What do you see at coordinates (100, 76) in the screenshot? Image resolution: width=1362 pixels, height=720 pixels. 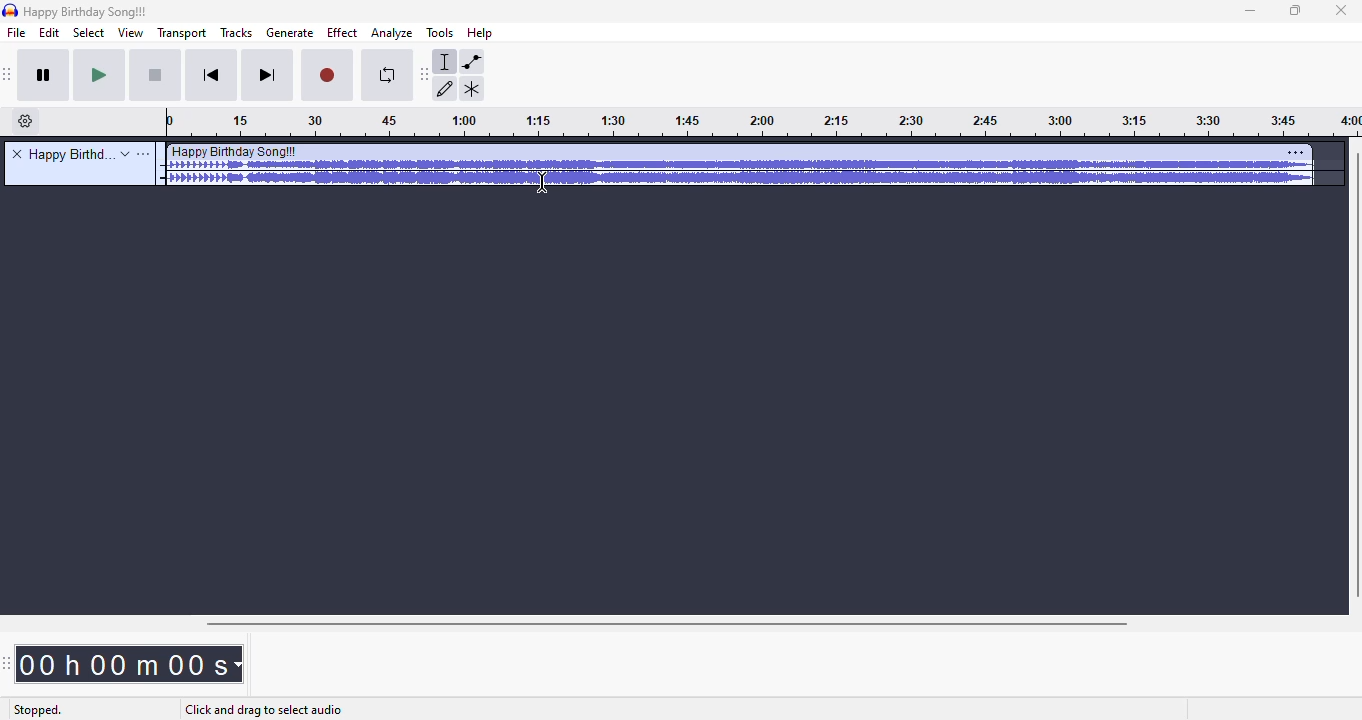 I see `play` at bounding box center [100, 76].